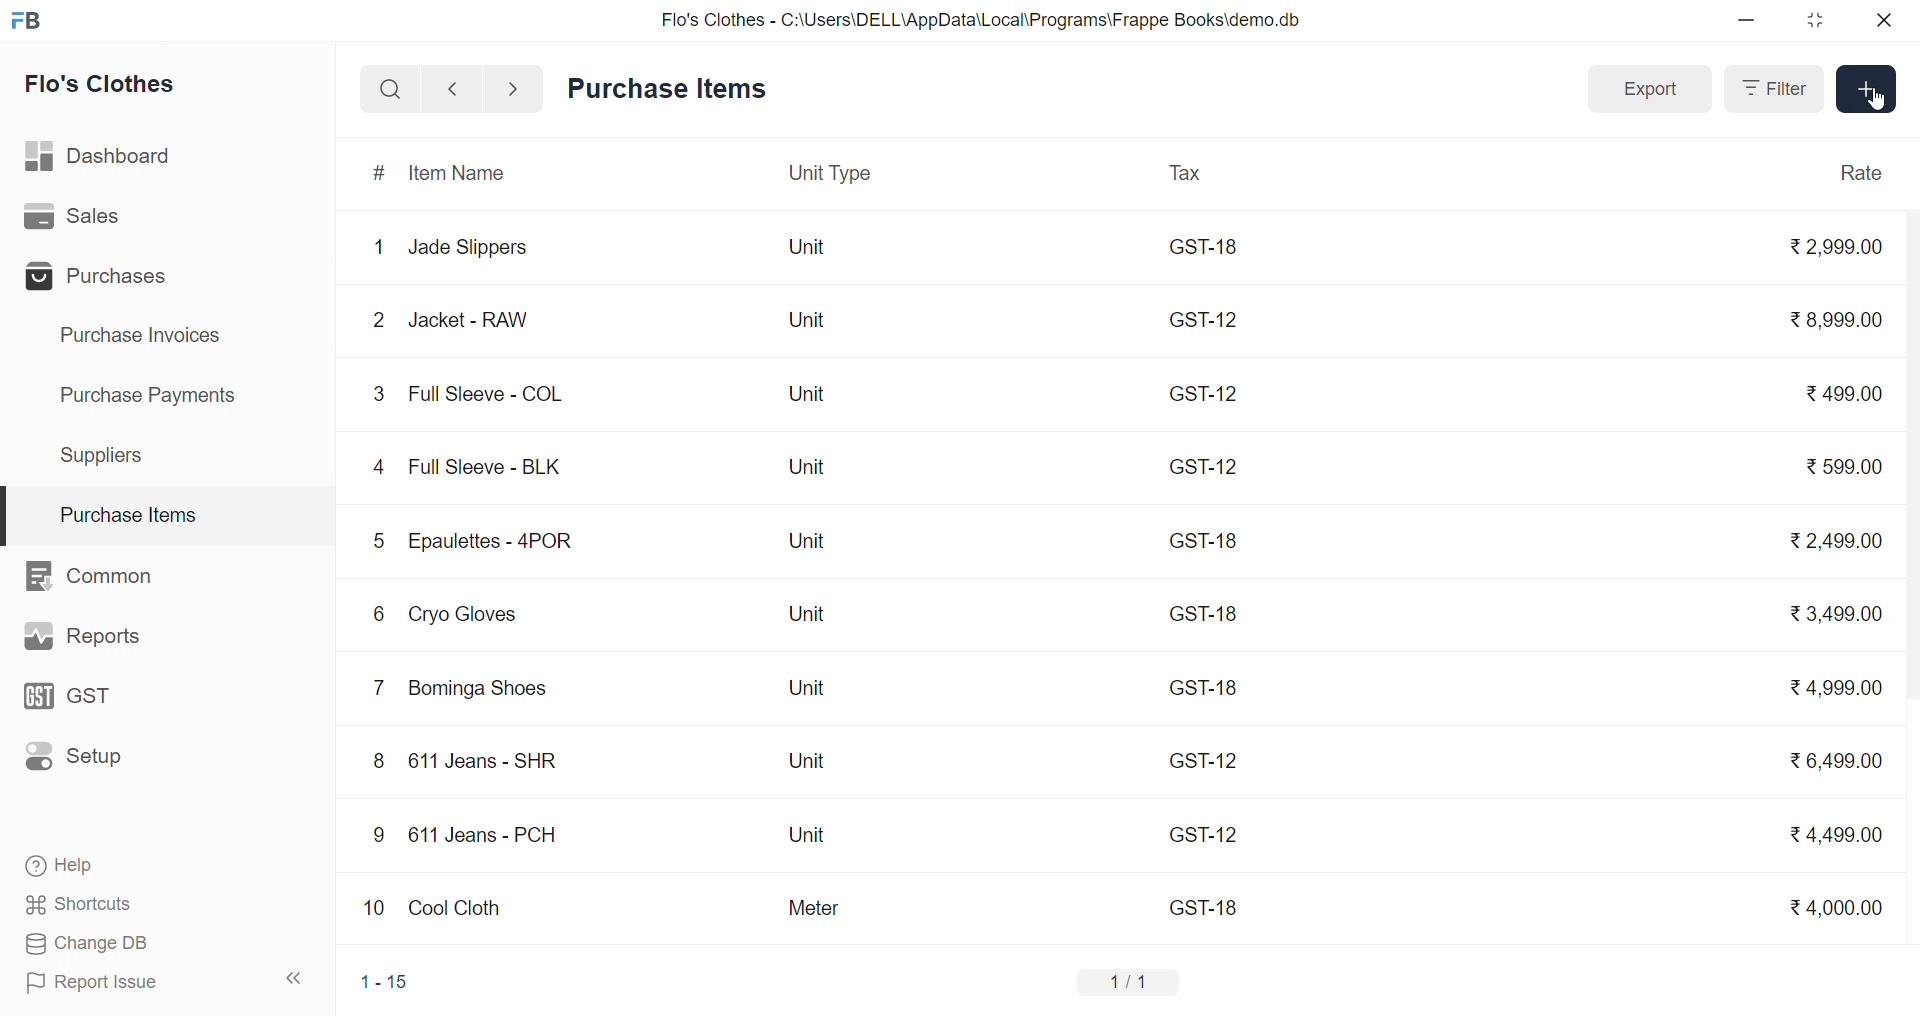  Describe the element at coordinates (809, 691) in the screenshot. I see `Unit` at that location.